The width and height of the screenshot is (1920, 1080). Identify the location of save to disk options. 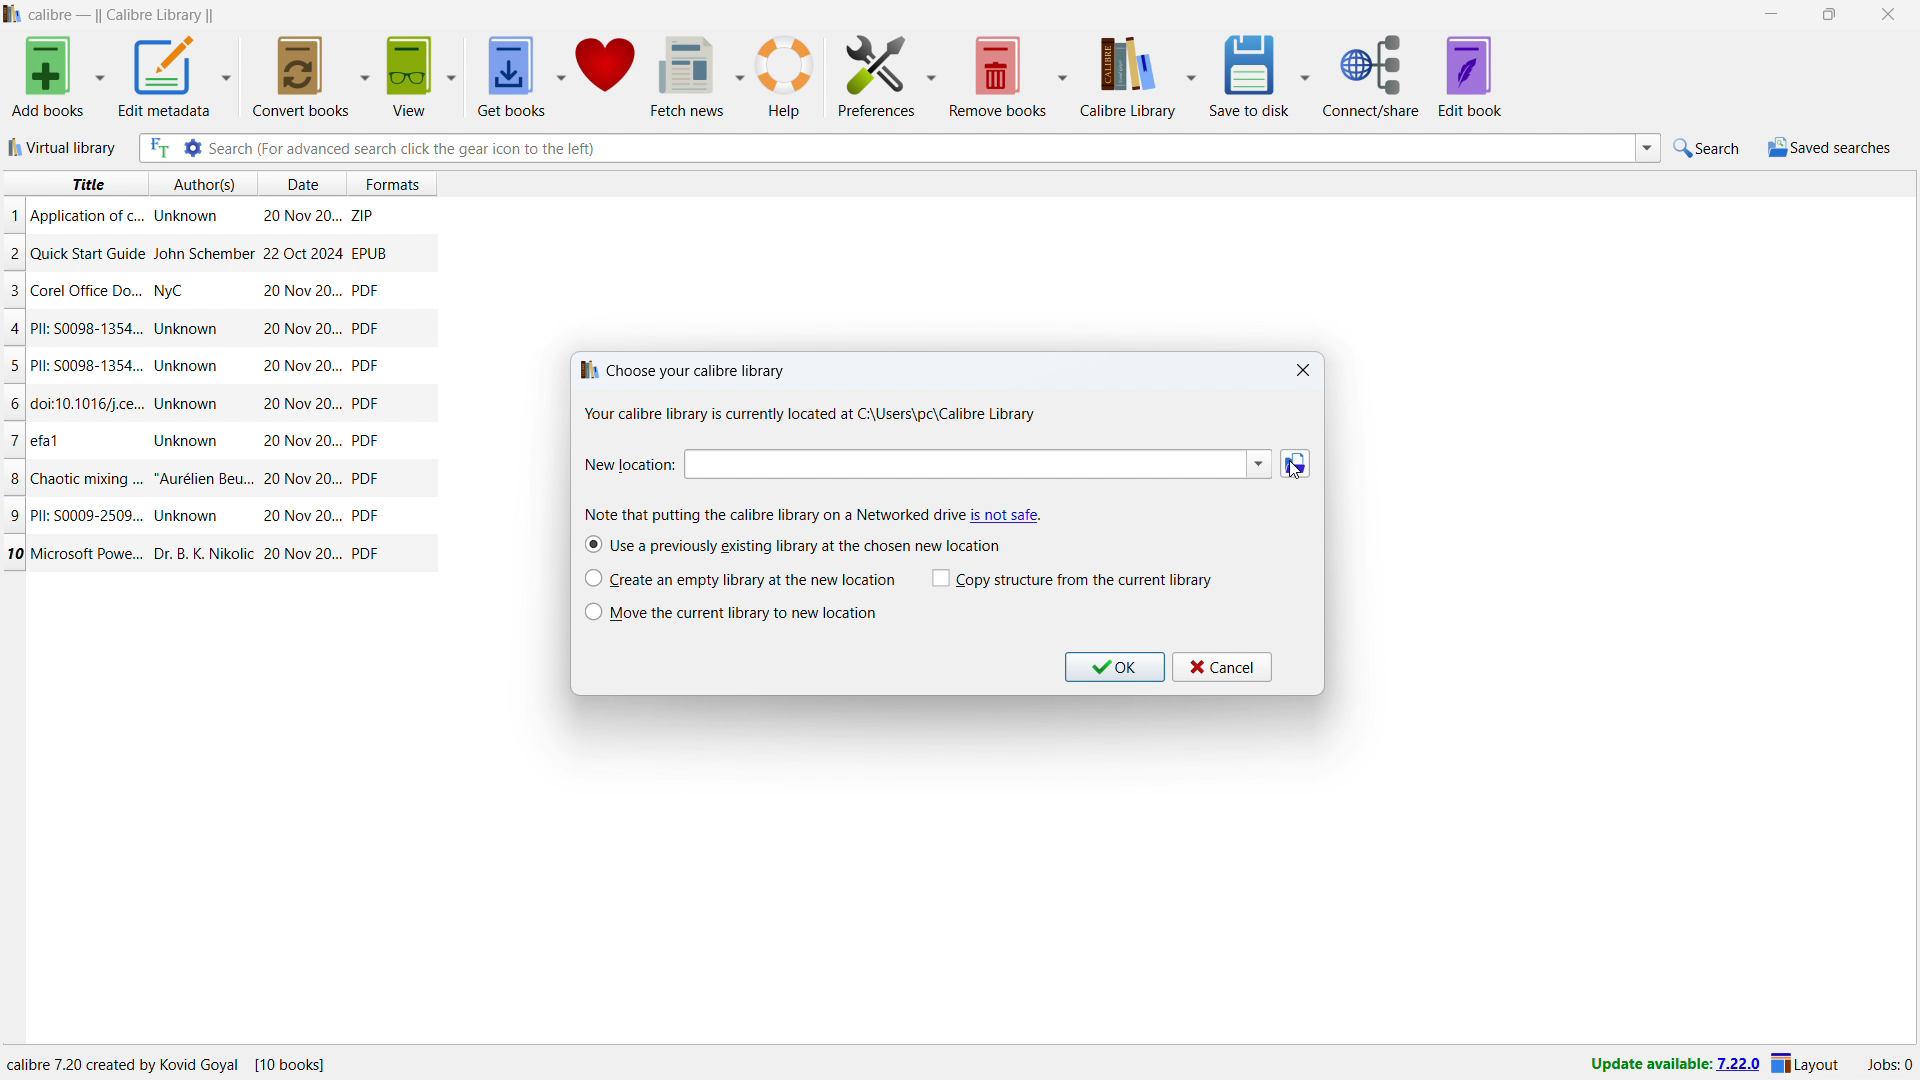
(1307, 73).